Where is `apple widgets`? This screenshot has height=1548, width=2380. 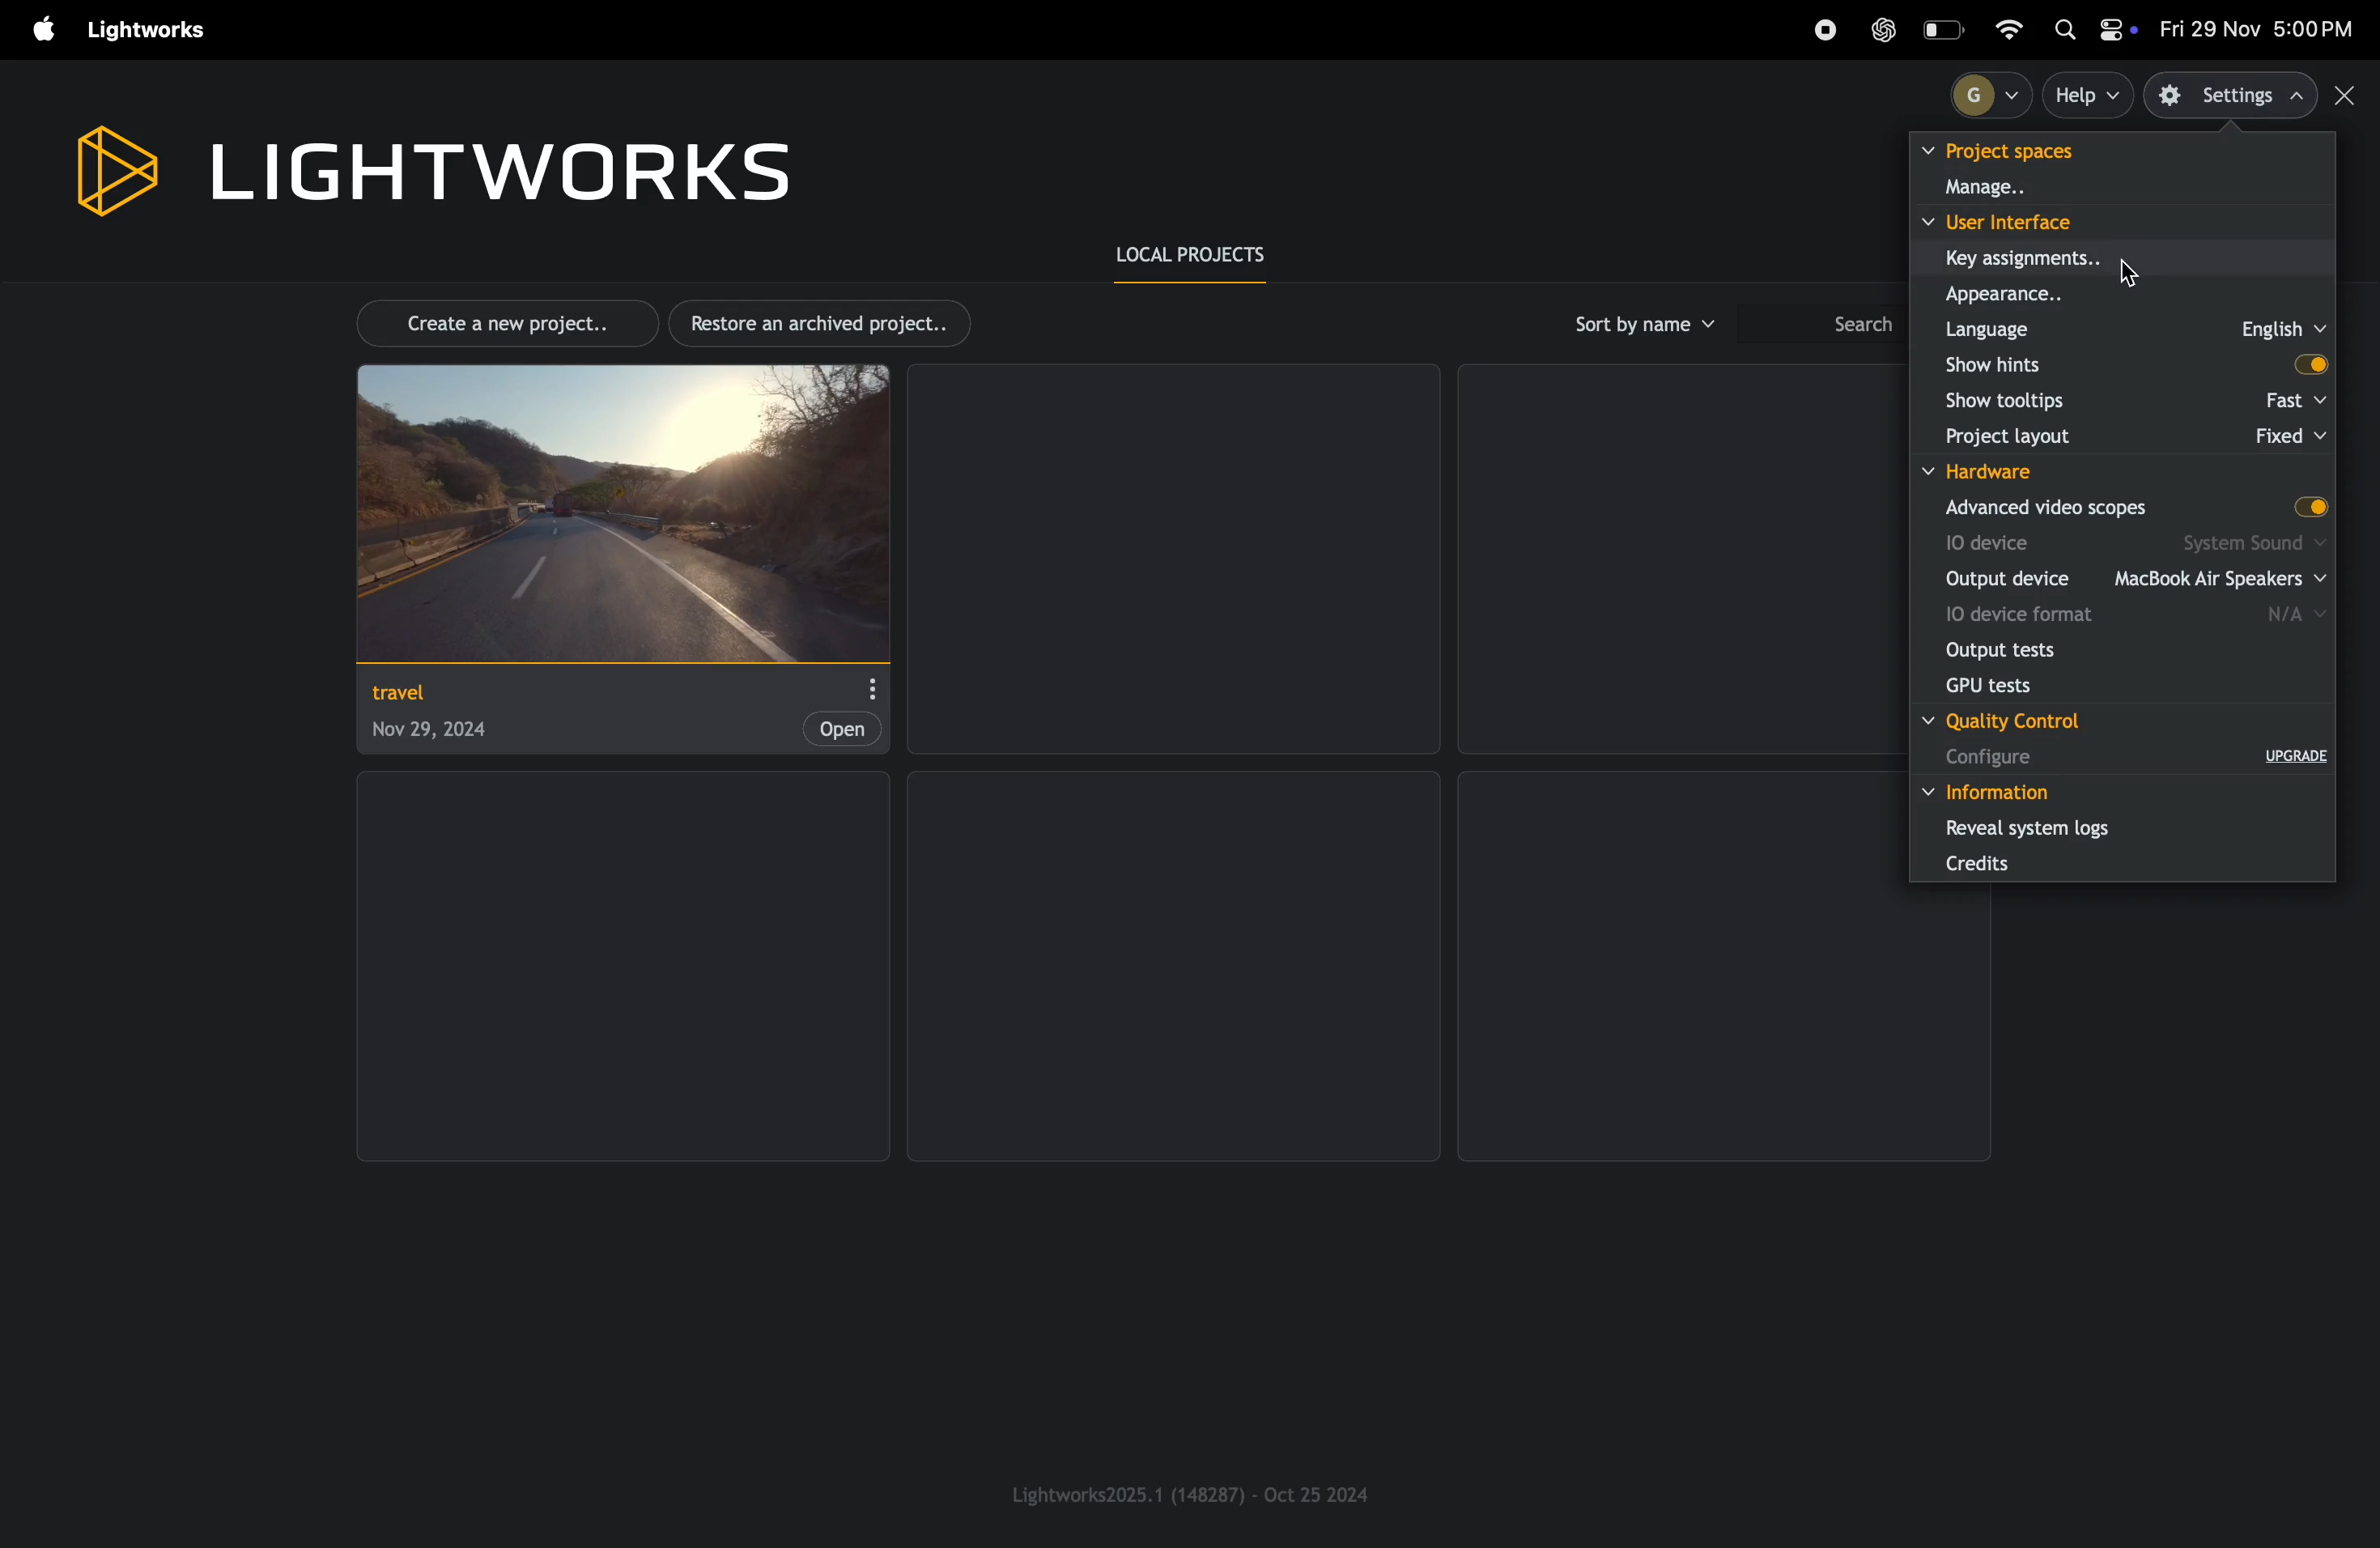 apple widgets is located at coordinates (2093, 32).